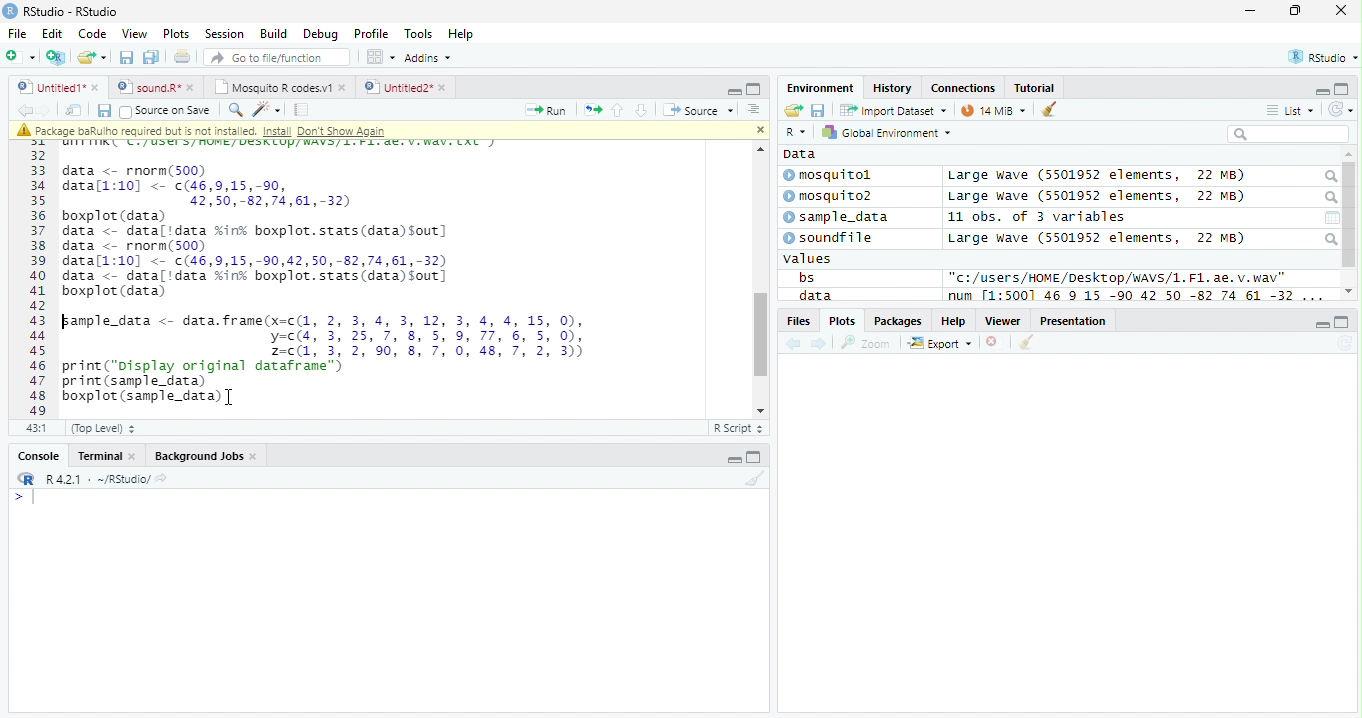  What do you see at coordinates (151, 58) in the screenshot?
I see `Save all the open documents` at bounding box center [151, 58].